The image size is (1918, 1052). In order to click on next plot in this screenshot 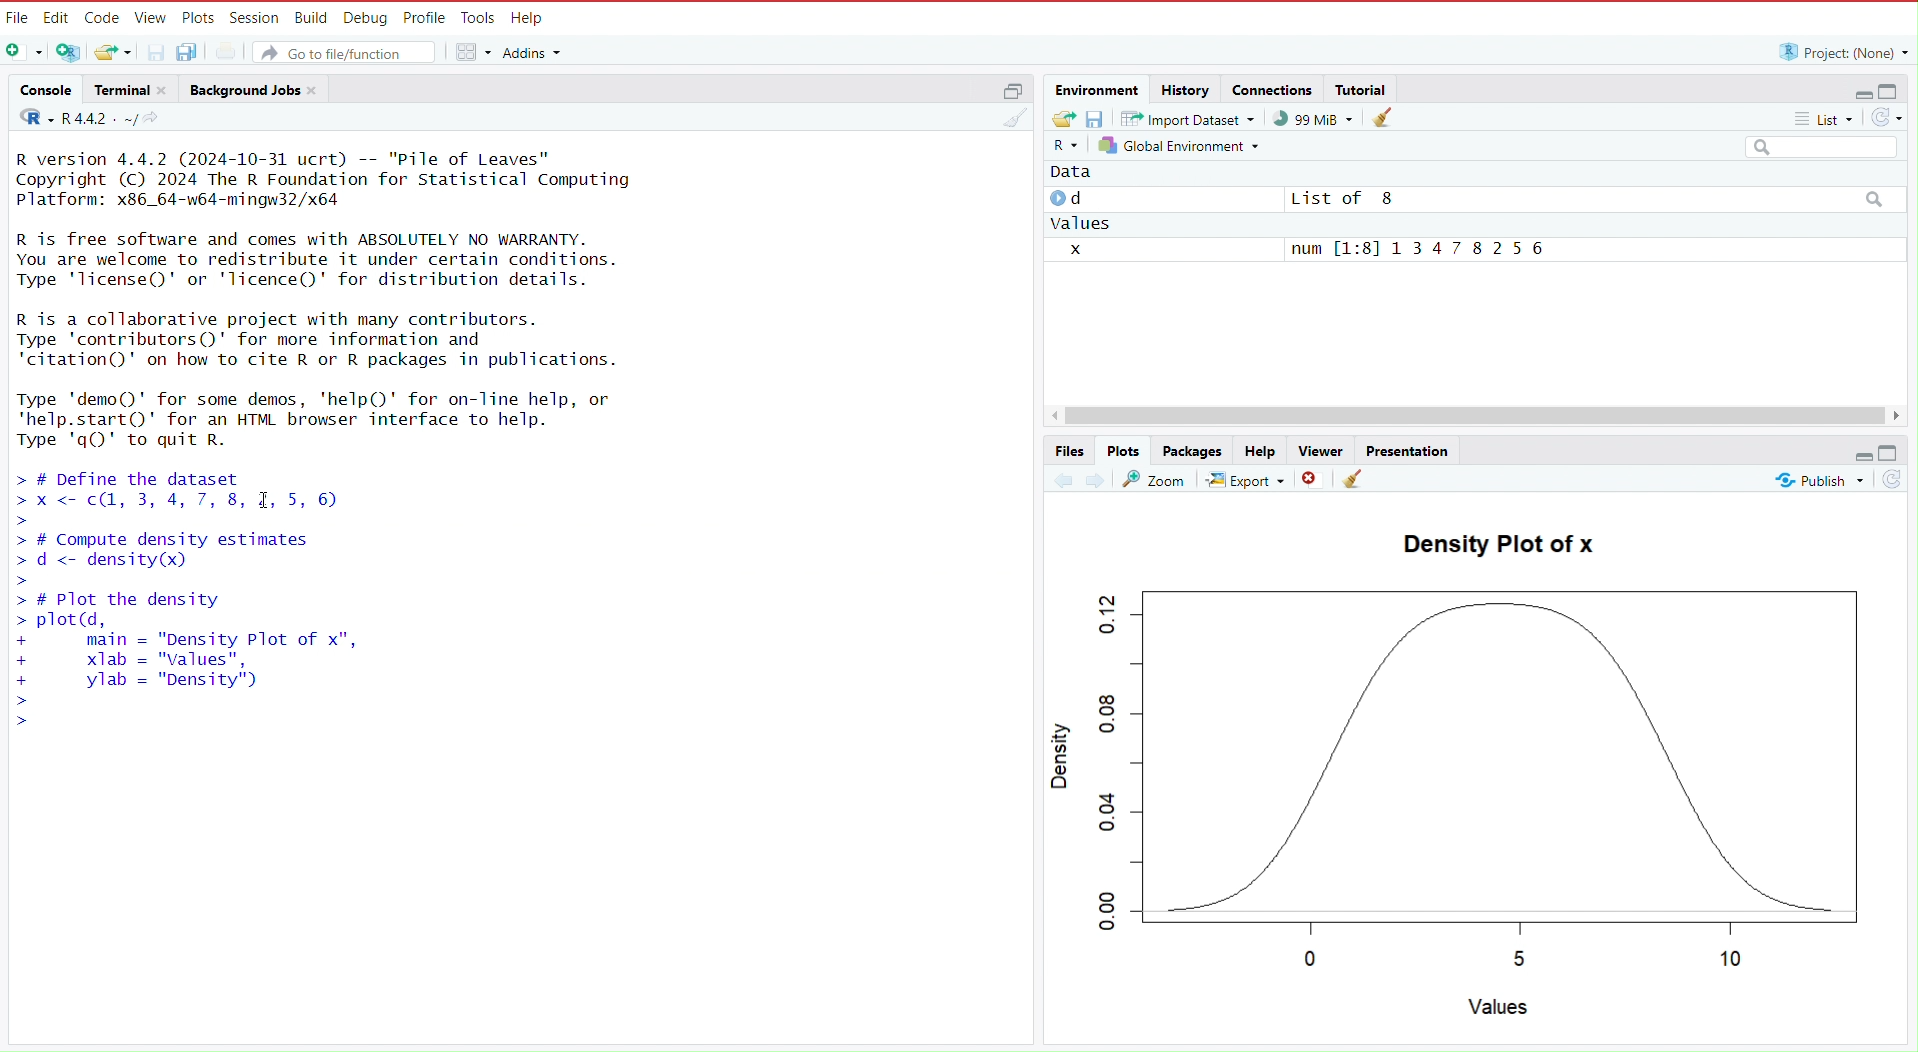, I will do `click(1096, 481)`.